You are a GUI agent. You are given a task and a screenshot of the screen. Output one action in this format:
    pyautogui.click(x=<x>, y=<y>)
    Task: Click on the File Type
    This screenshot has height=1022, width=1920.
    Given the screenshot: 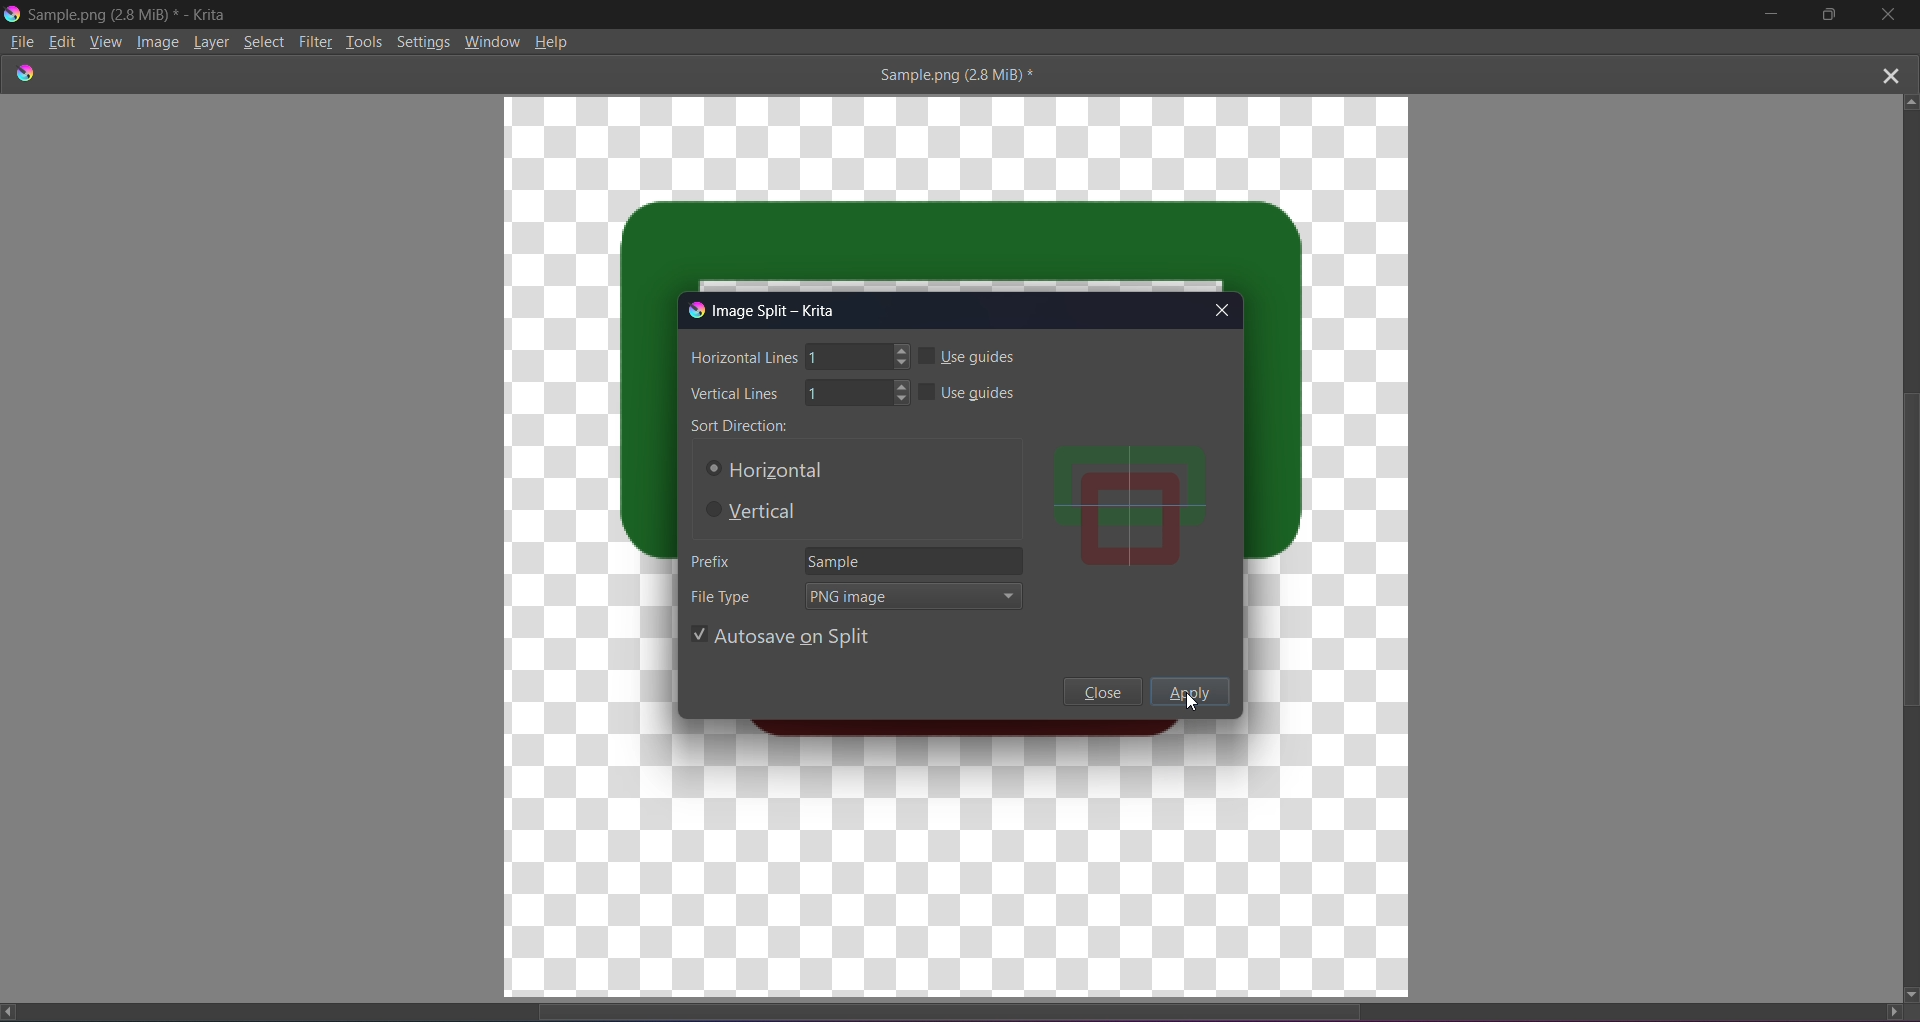 What is the action you would take?
    pyautogui.click(x=723, y=595)
    